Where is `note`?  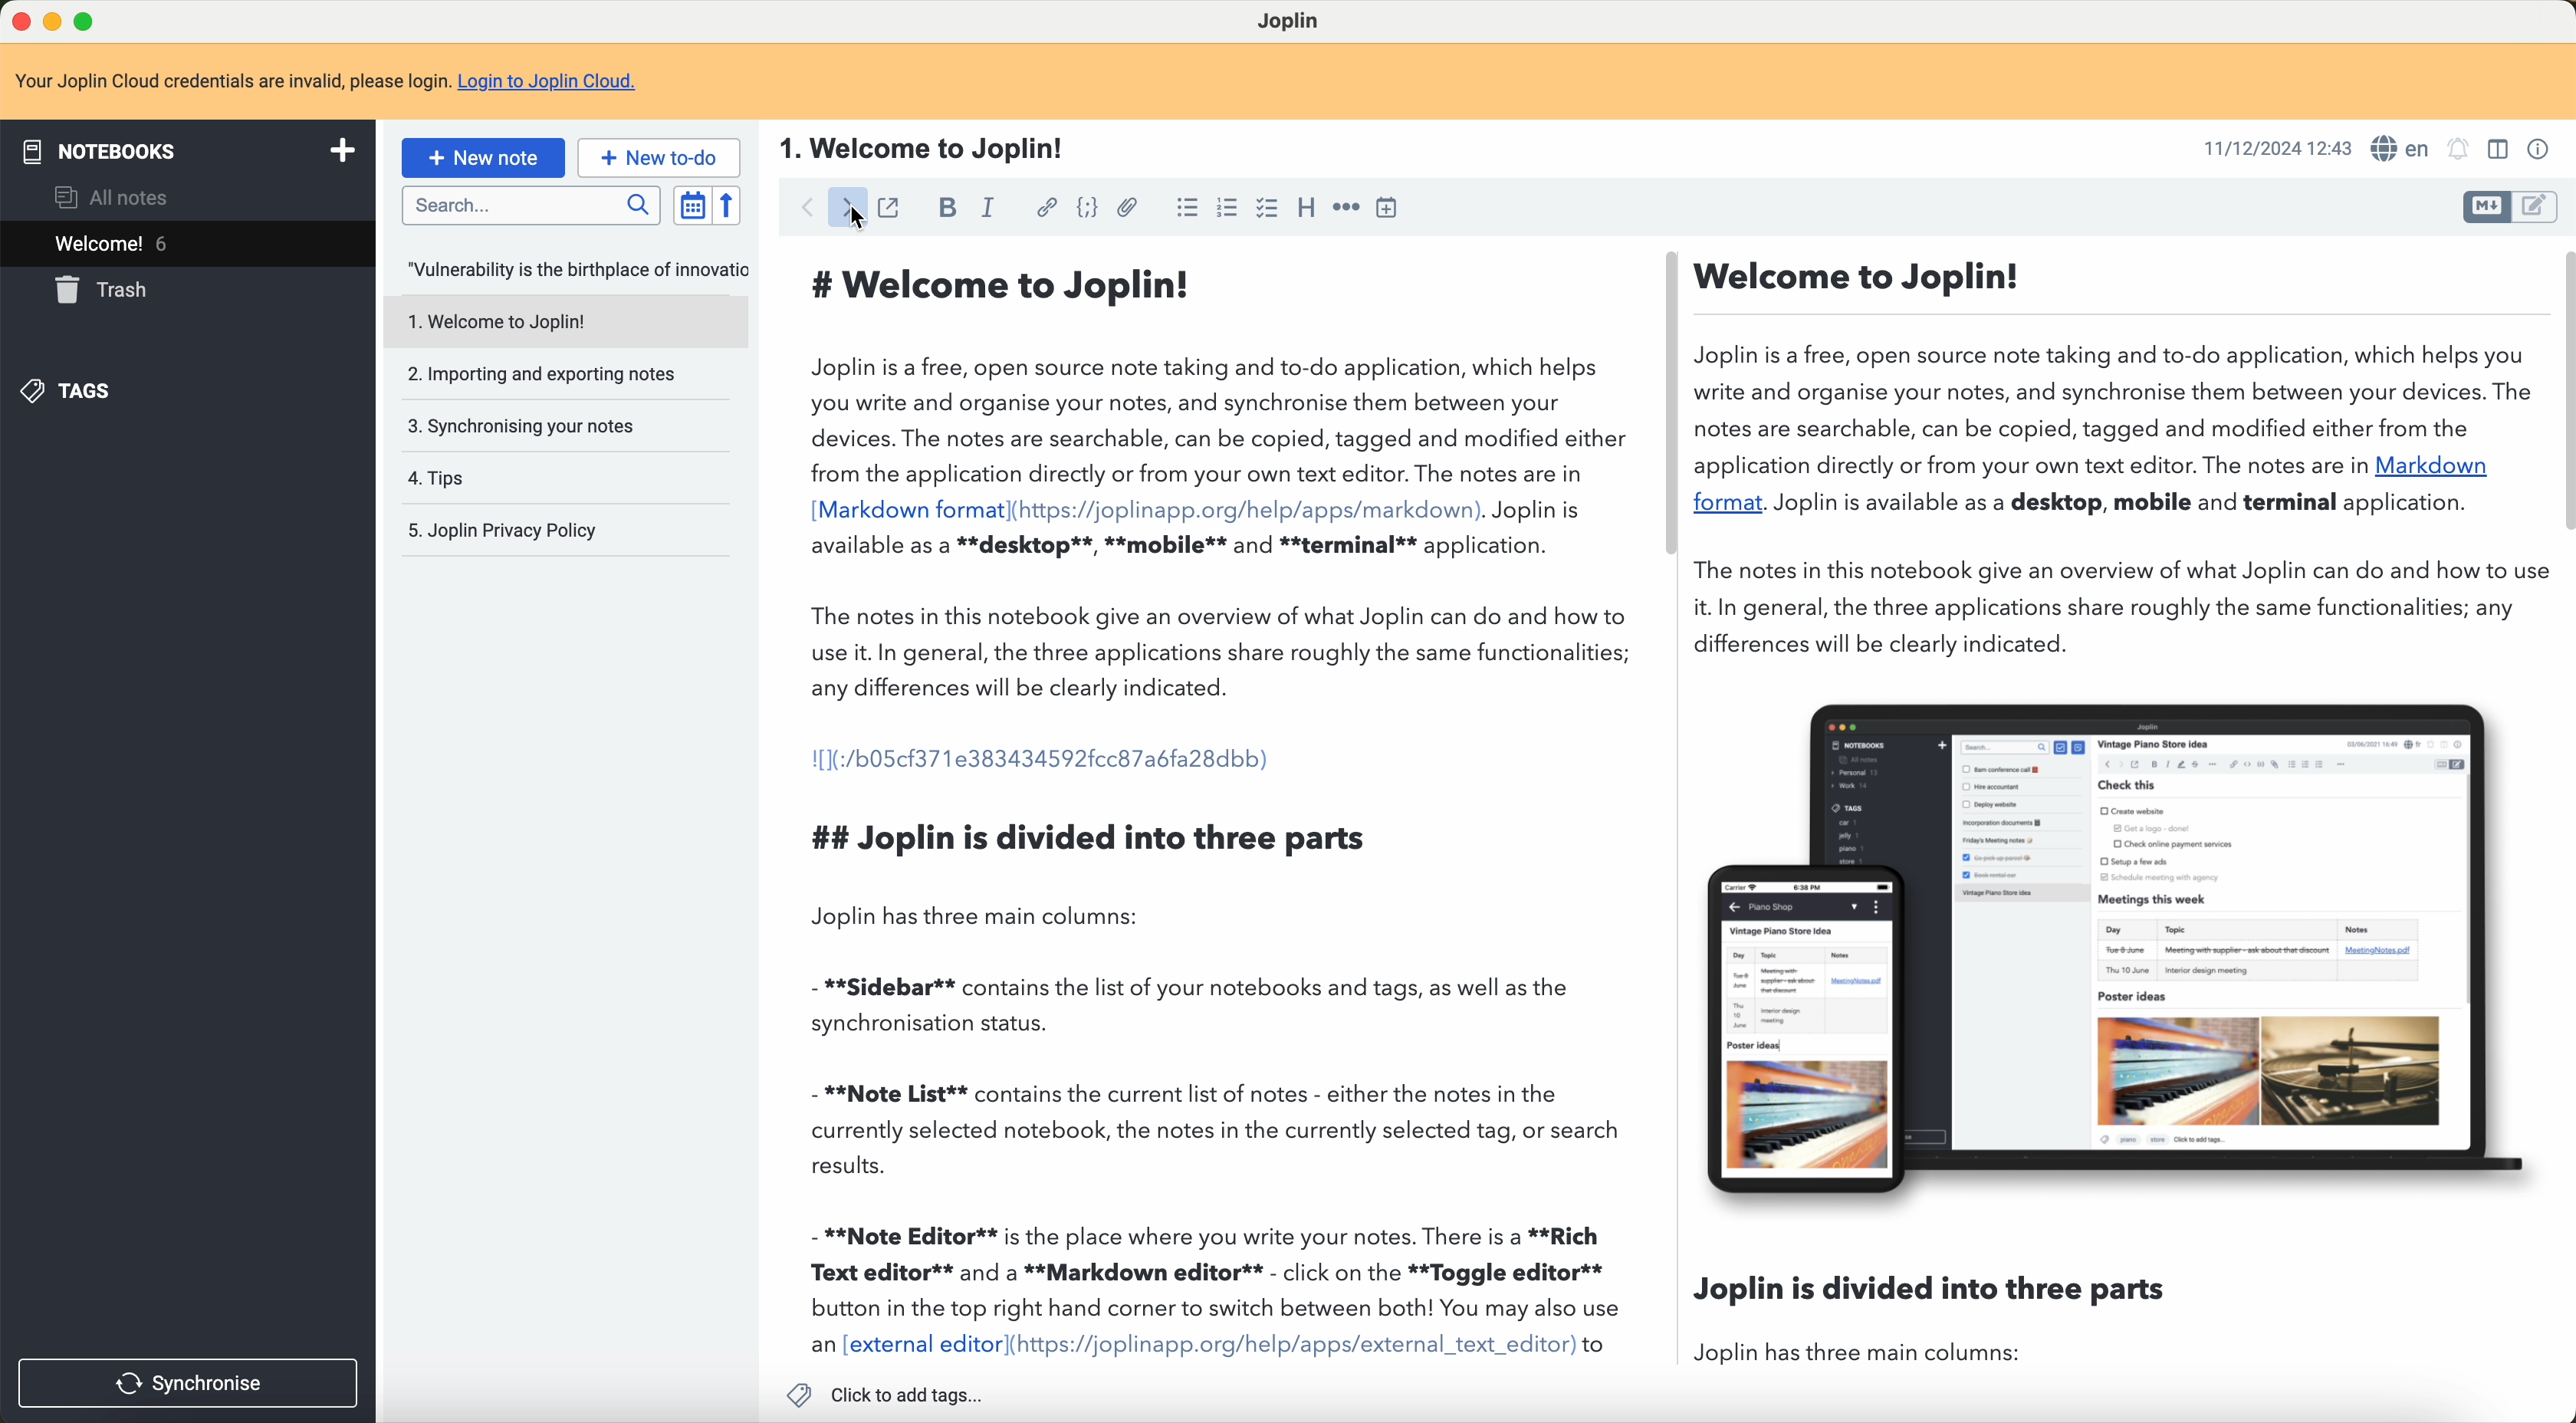 note is located at coordinates (232, 80).